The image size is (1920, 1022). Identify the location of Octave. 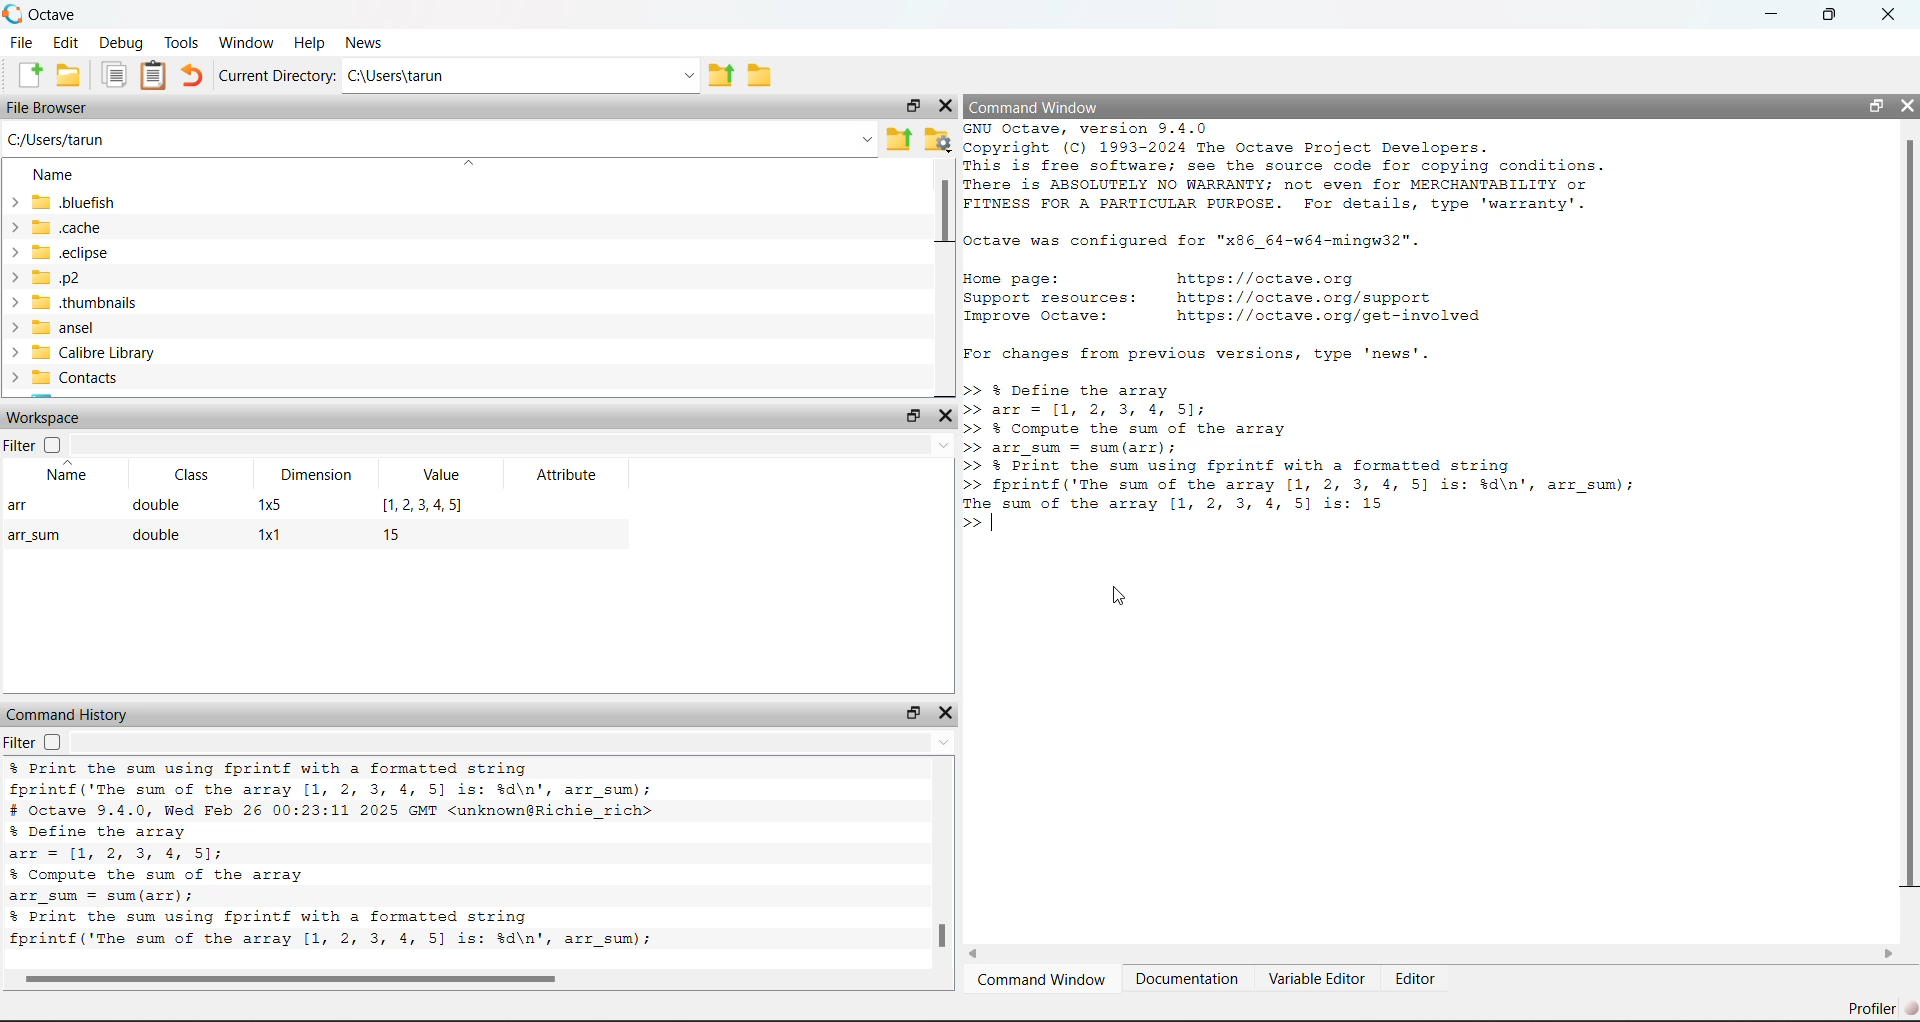
(57, 12).